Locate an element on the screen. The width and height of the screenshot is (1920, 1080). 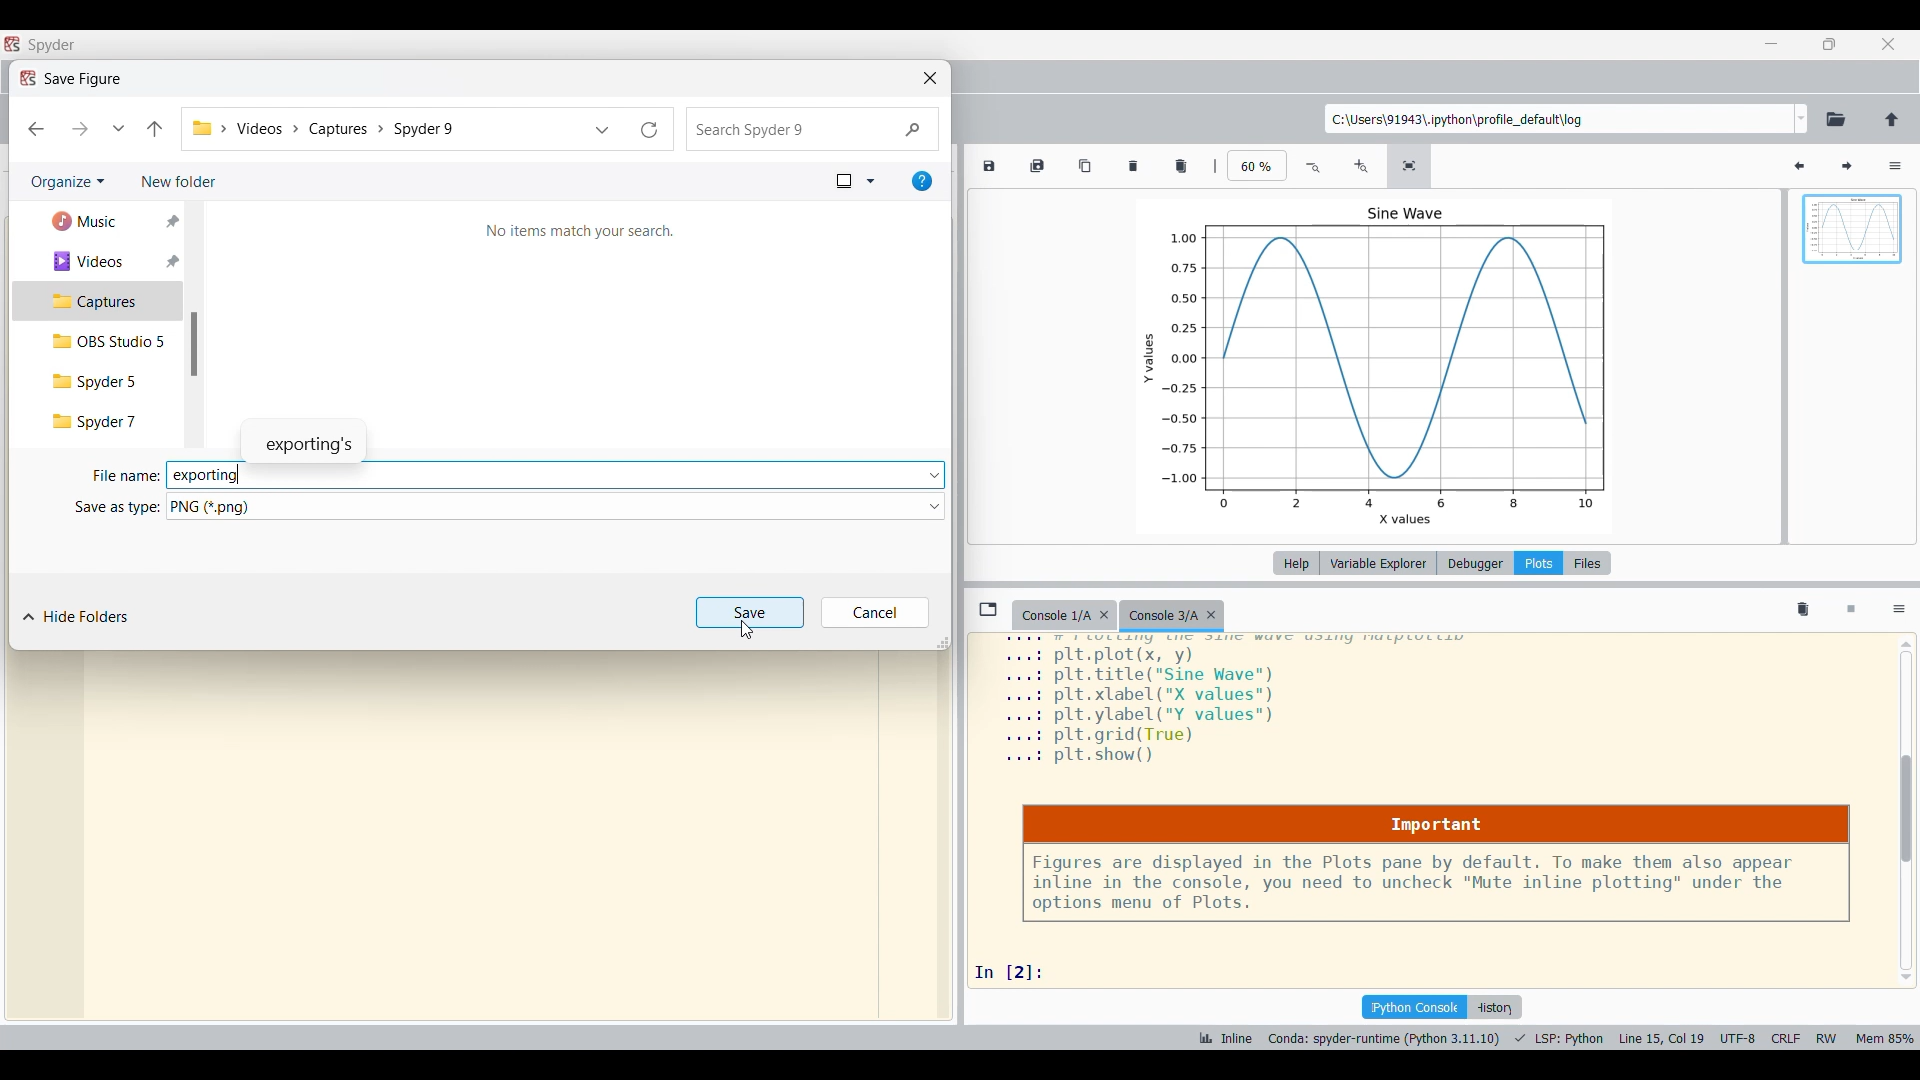
RW is located at coordinates (1826, 1036).